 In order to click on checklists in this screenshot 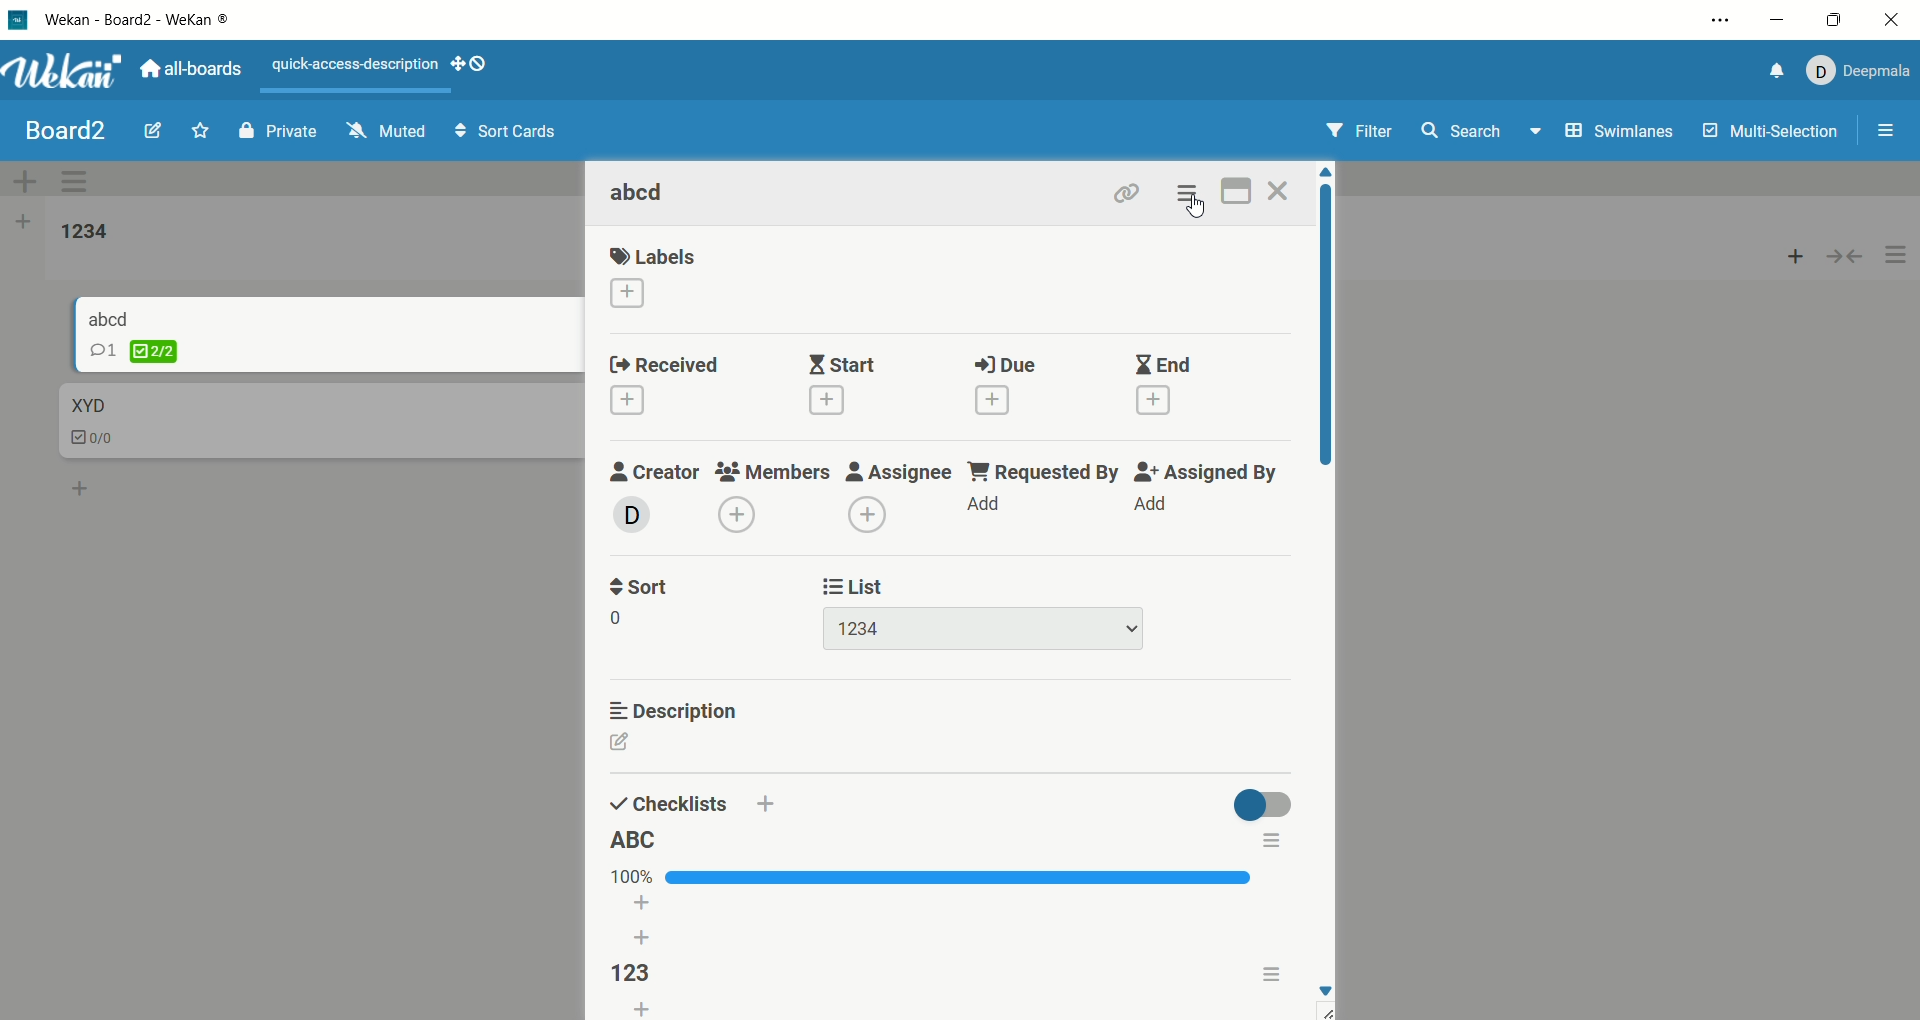, I will do `click(667, 801)`.